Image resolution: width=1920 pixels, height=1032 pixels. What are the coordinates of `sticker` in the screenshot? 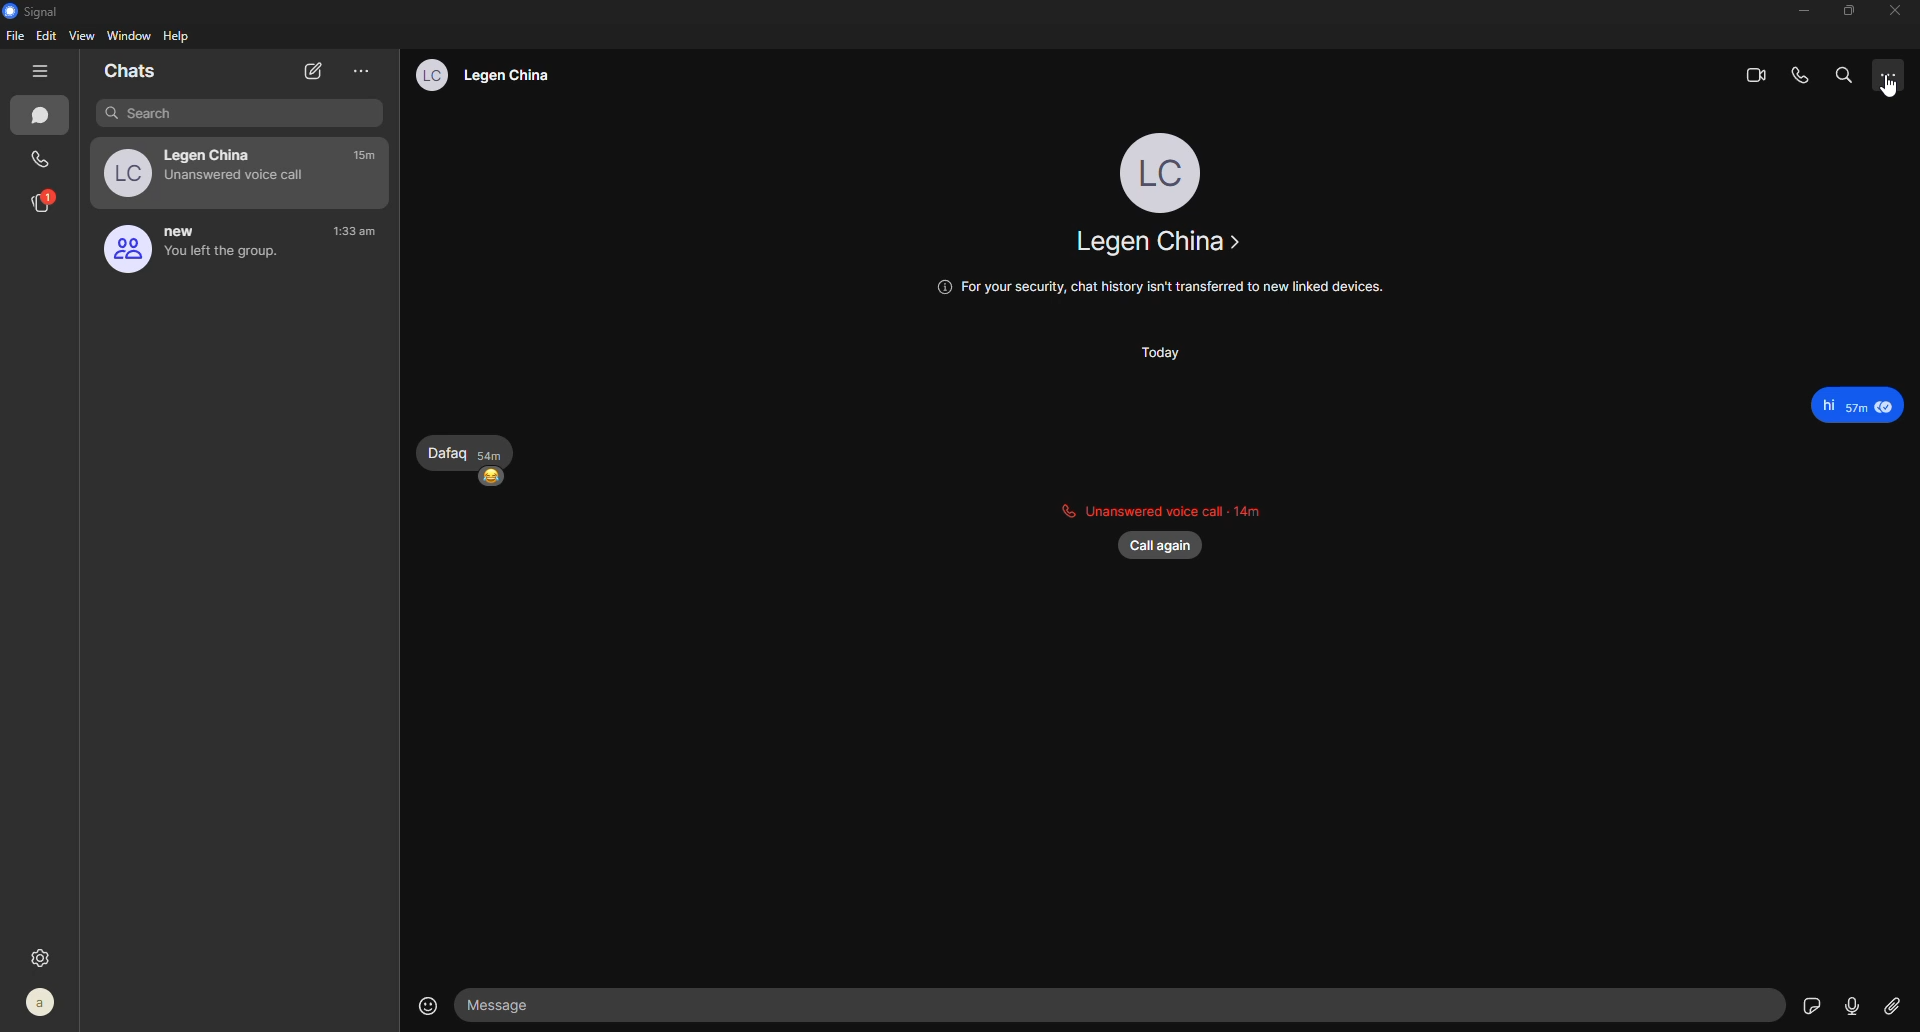 It's located at (1807, 1005).